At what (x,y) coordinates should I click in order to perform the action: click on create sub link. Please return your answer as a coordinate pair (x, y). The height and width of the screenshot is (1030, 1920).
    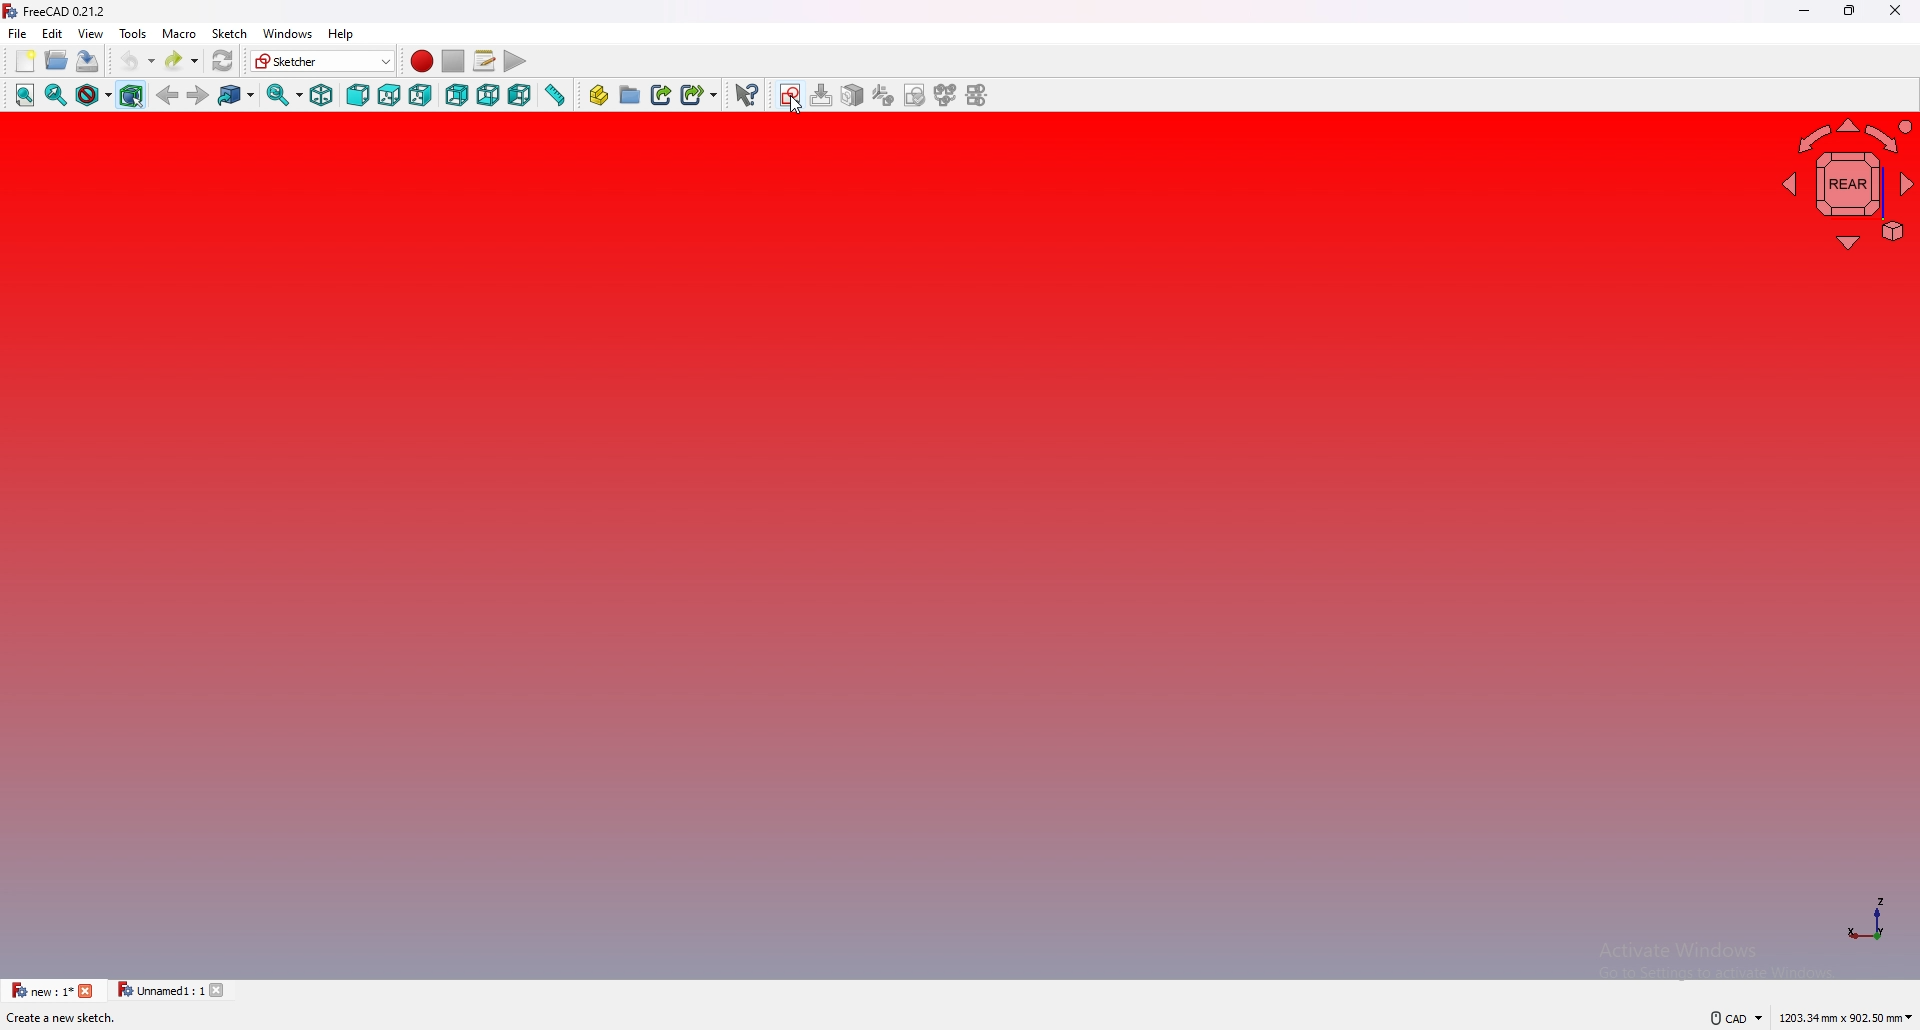
    Looking at the image, I should click on (700, 95).